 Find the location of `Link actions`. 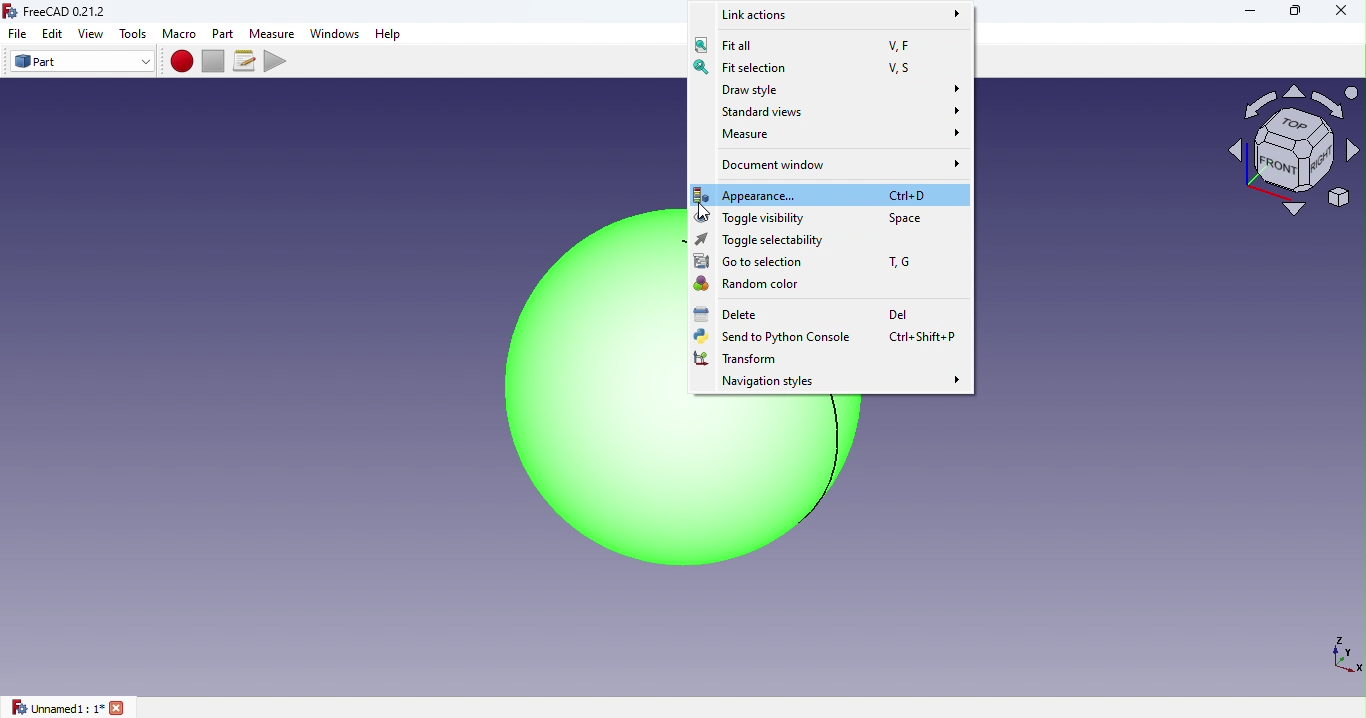

Link actions is located at coordinates (834, 14).